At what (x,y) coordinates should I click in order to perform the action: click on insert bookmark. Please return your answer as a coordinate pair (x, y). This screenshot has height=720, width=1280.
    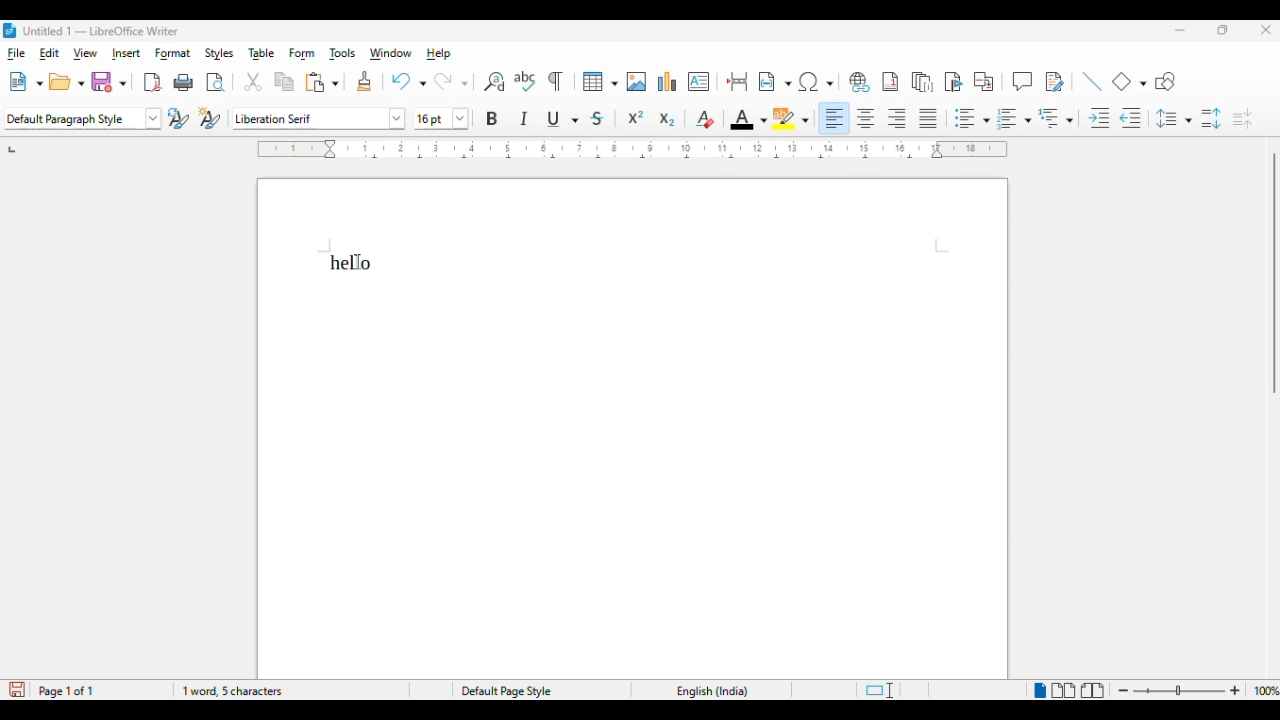
    Looking at the image, I should click on (954, 82).